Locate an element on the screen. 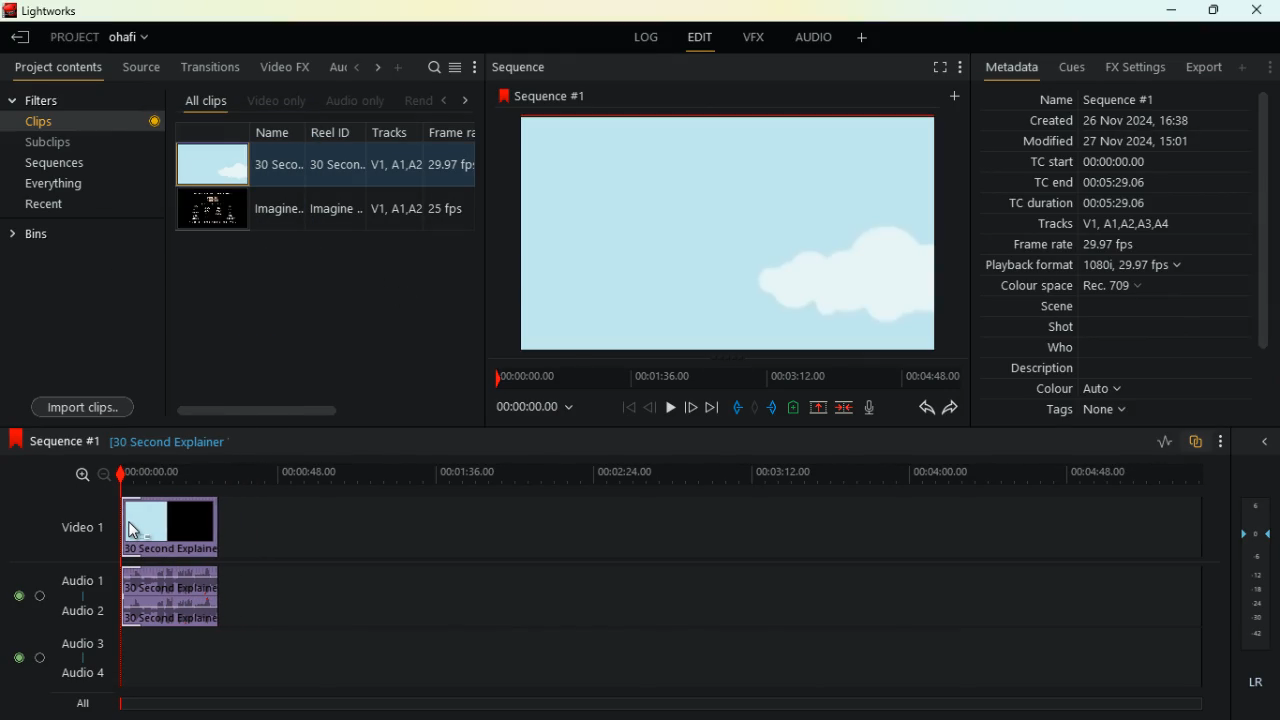 The height and width of the screenshot is (720, 1280). frame rate 29.97 fps is located at coordinates (1103, 246).